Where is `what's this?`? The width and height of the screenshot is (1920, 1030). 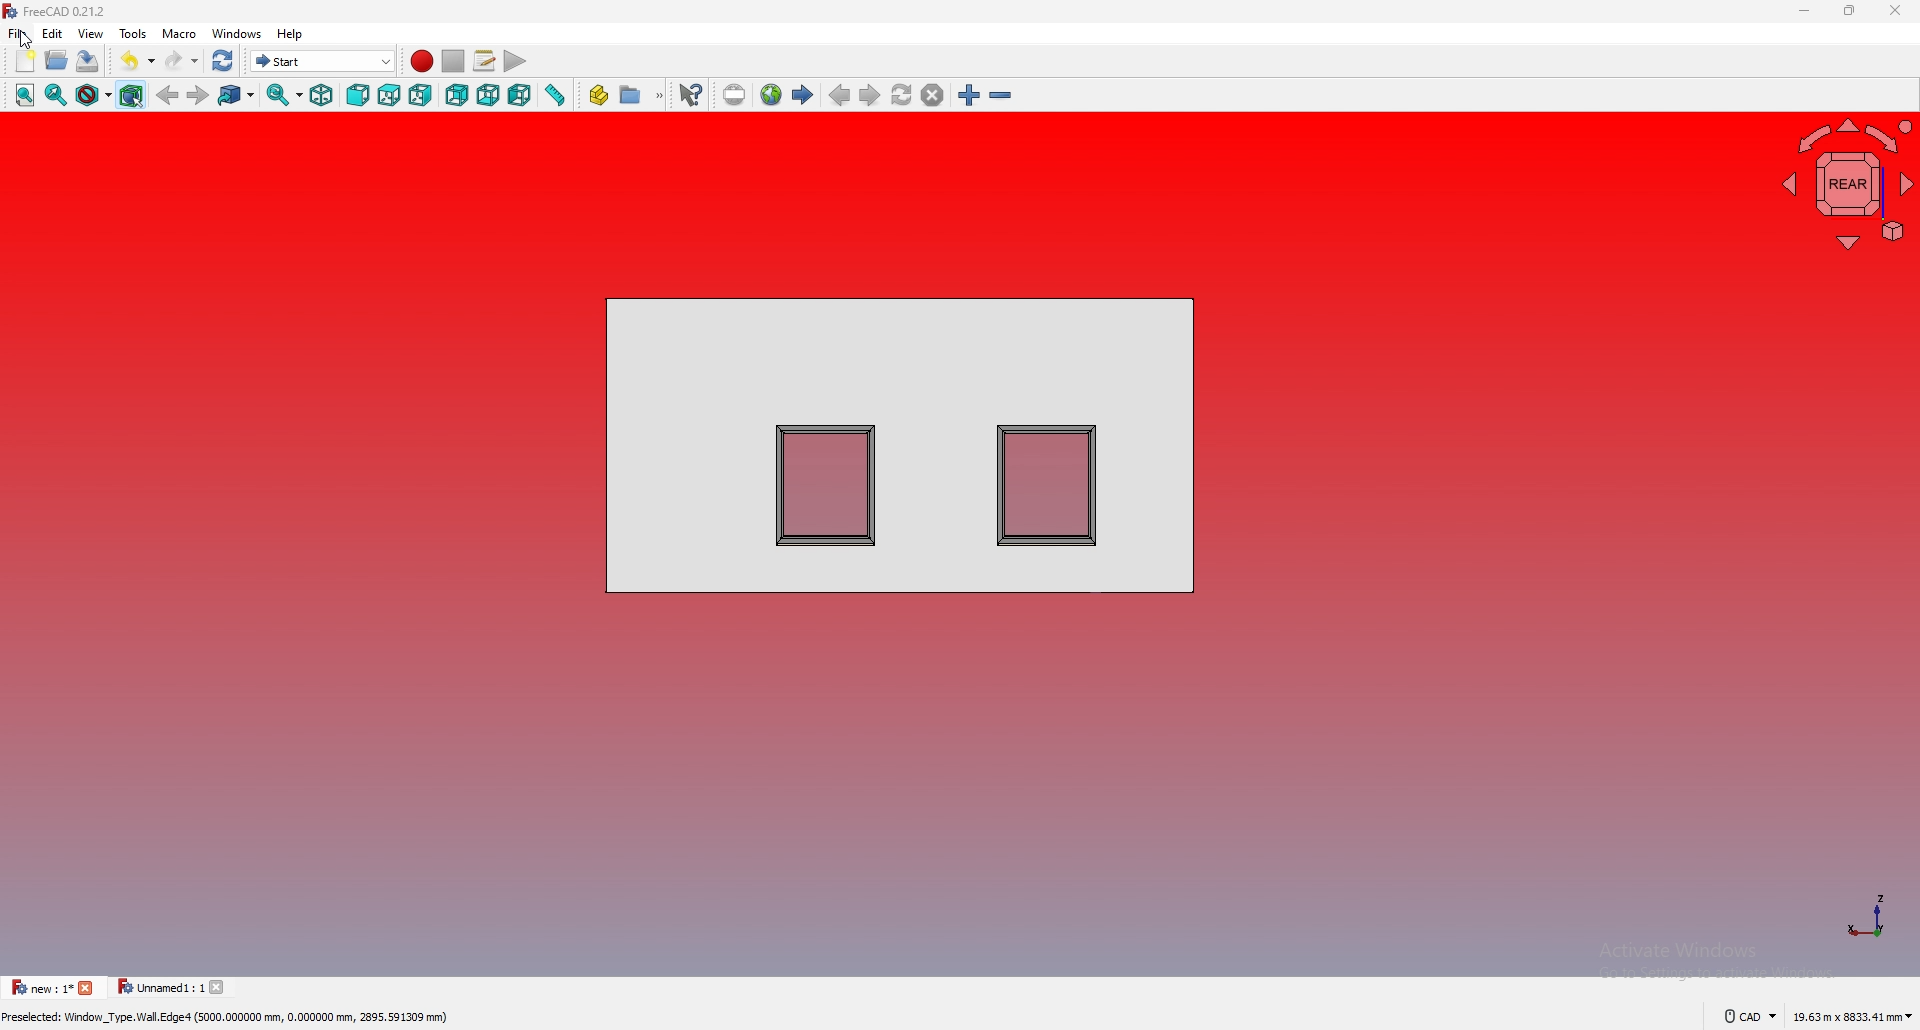
what's this? is located at coordinates (690, 94).